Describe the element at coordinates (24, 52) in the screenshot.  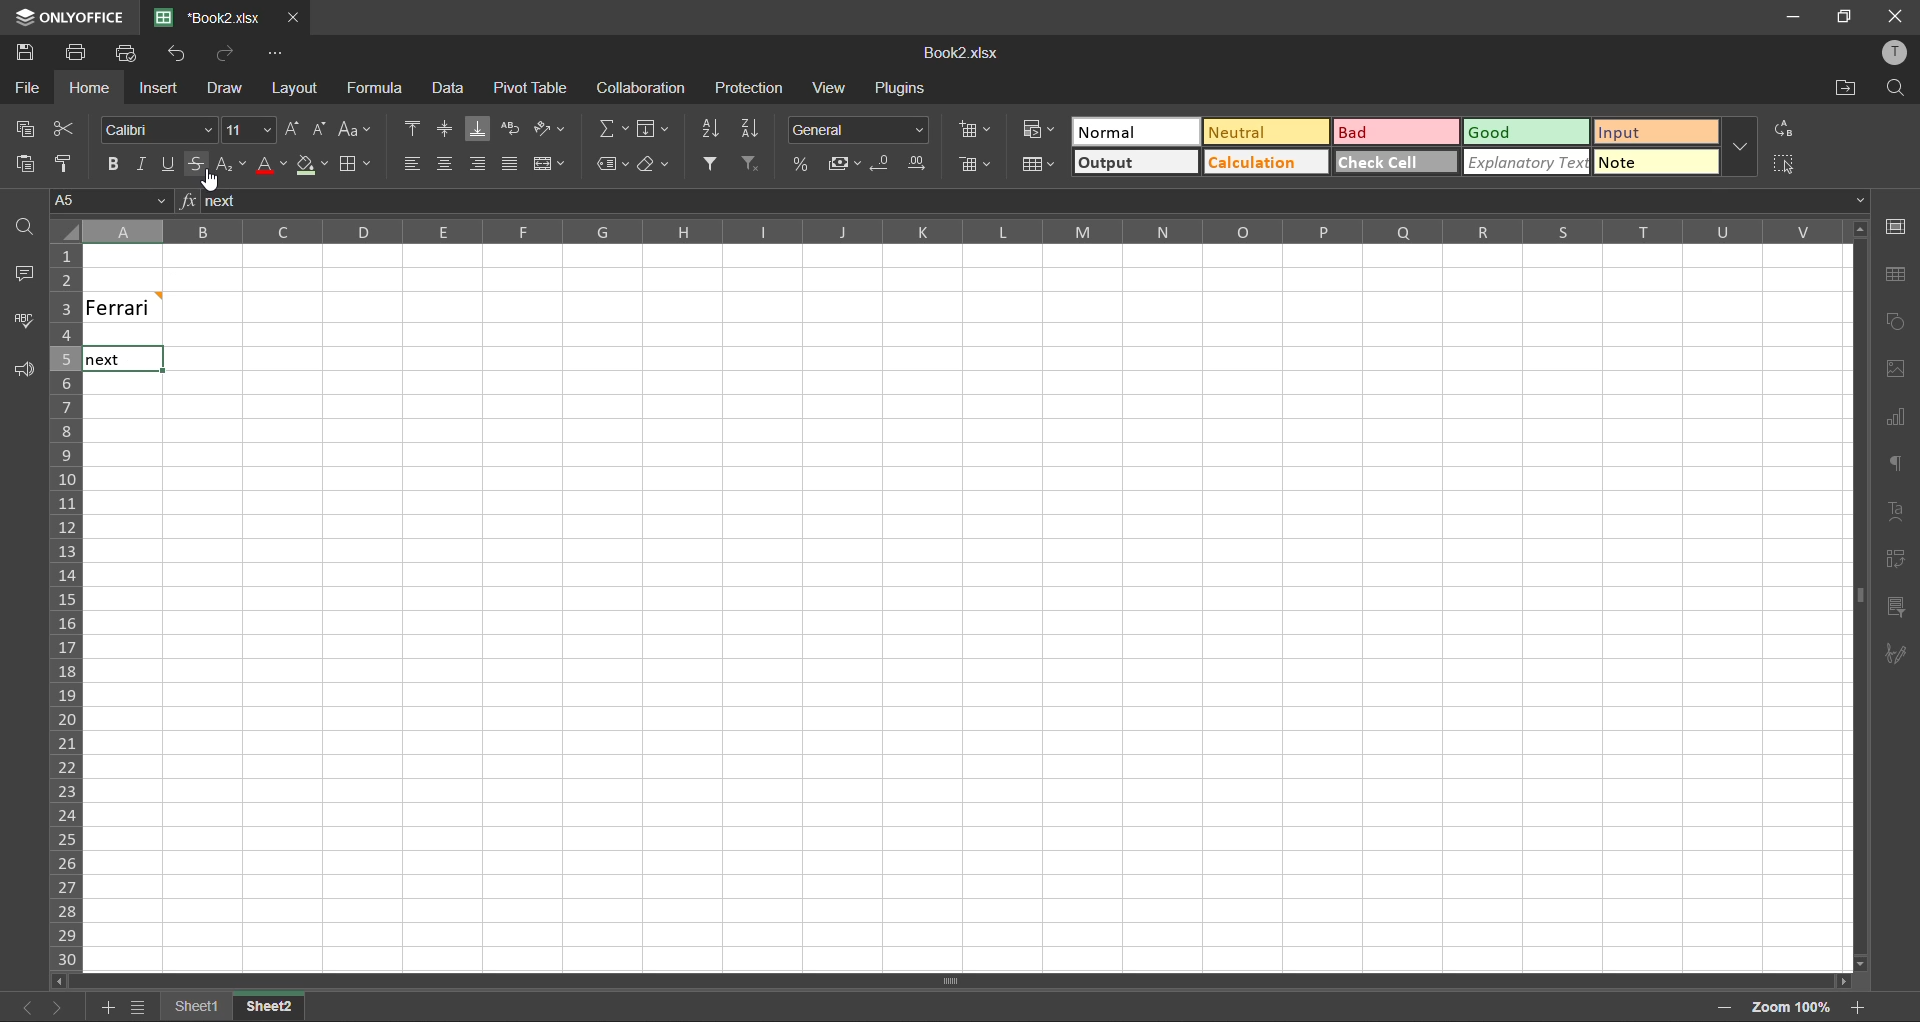
I see `save` at that location.